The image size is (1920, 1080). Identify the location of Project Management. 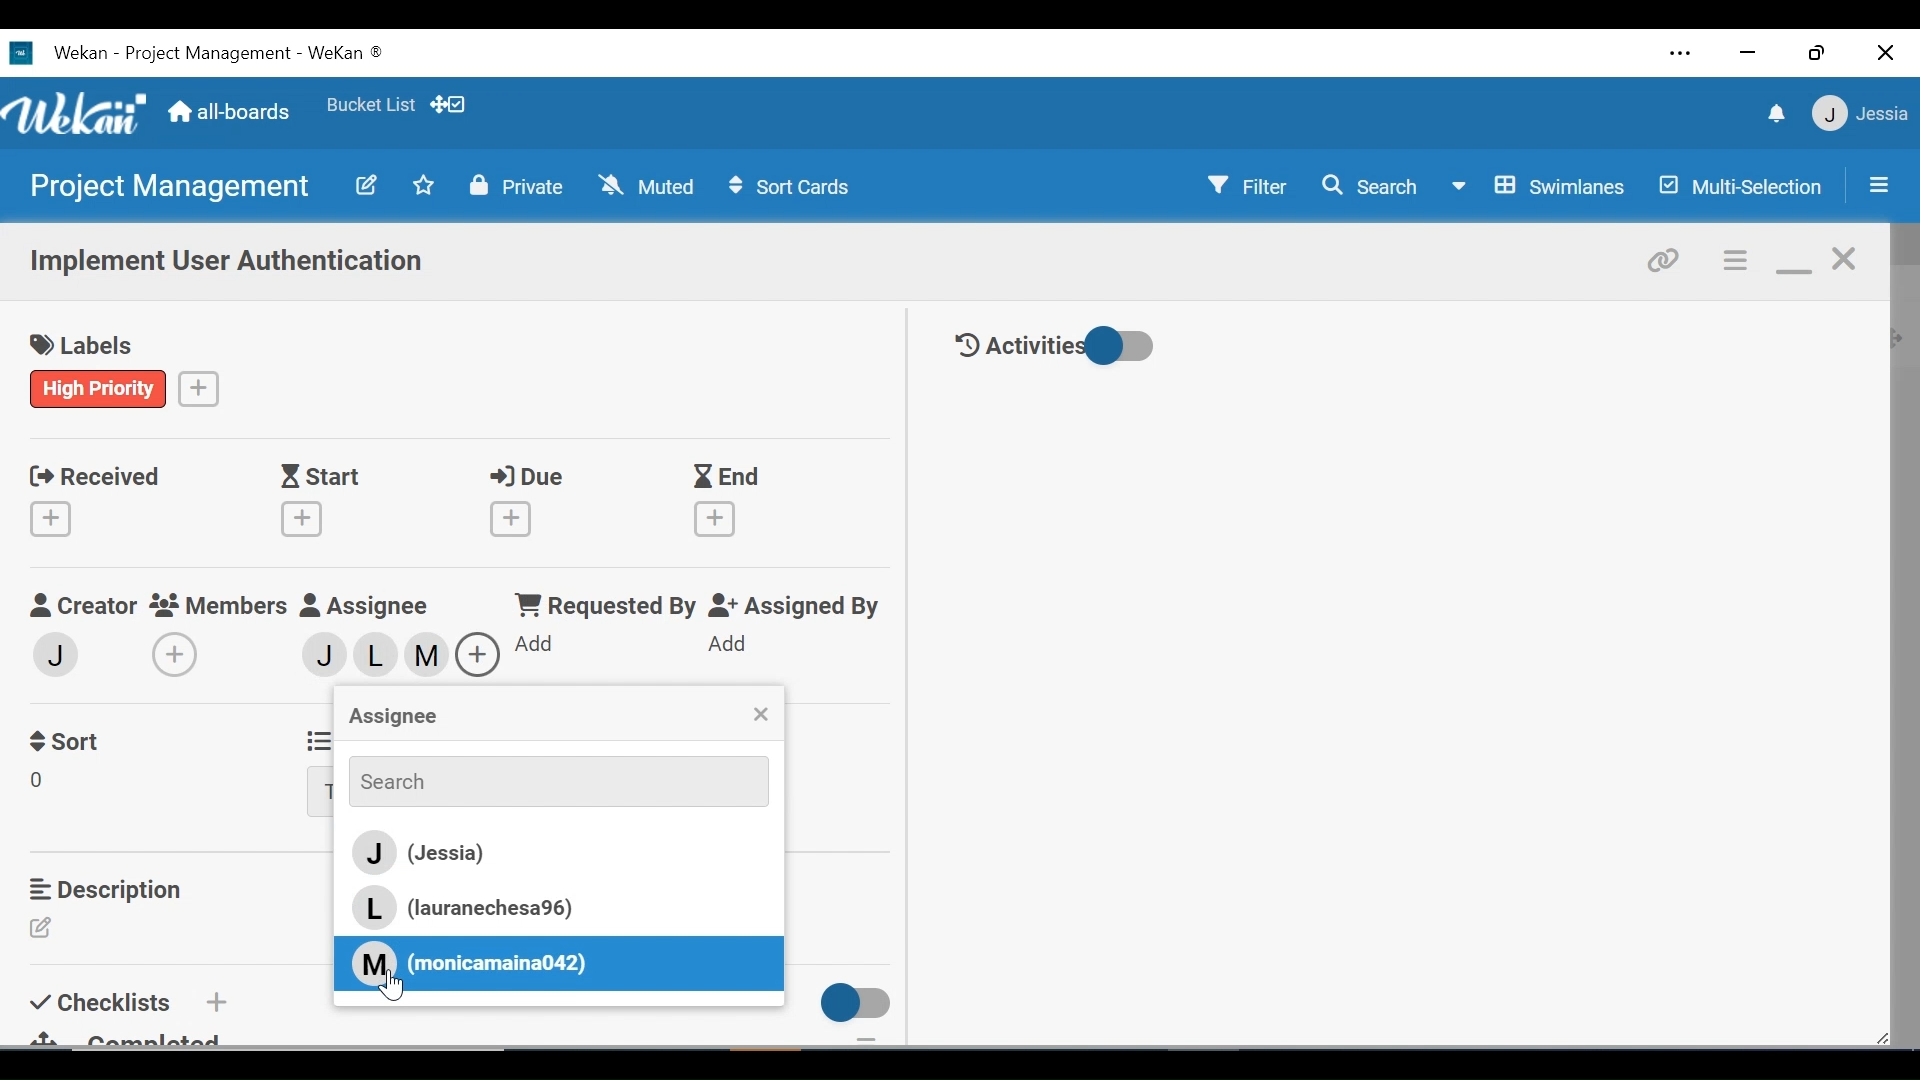
(166, 187).